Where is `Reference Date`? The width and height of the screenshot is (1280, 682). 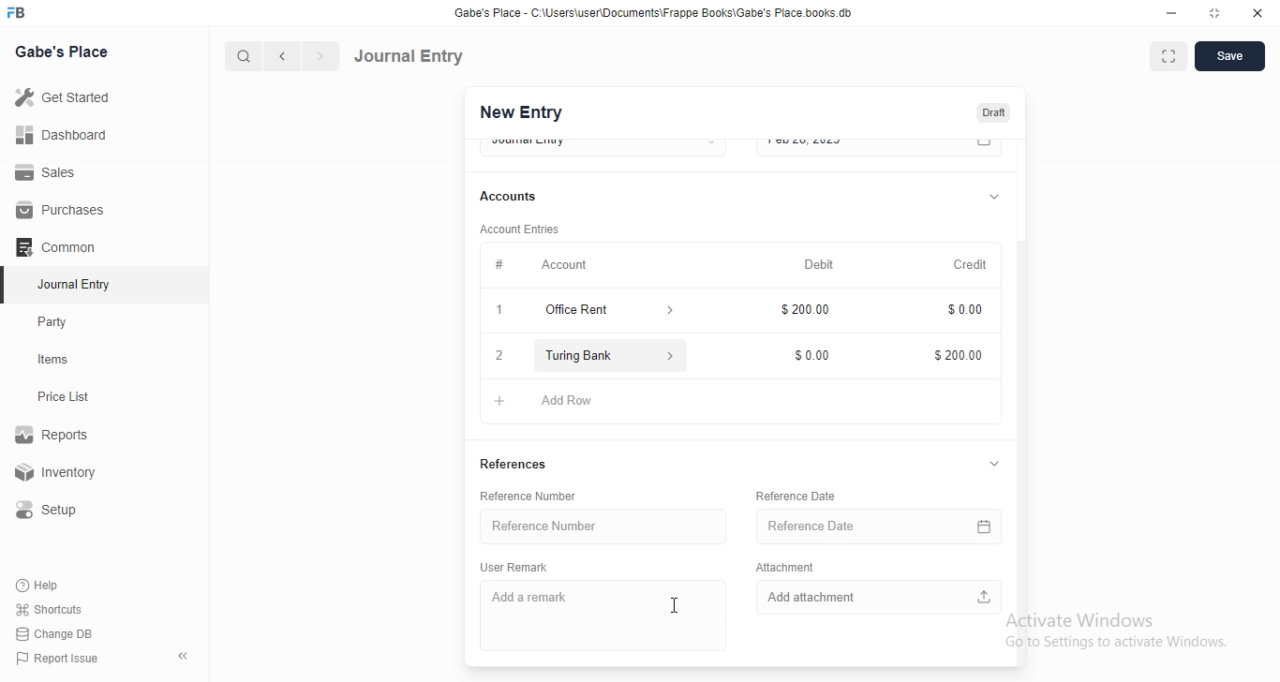 Reference Date is located at coordinates (801, 492).